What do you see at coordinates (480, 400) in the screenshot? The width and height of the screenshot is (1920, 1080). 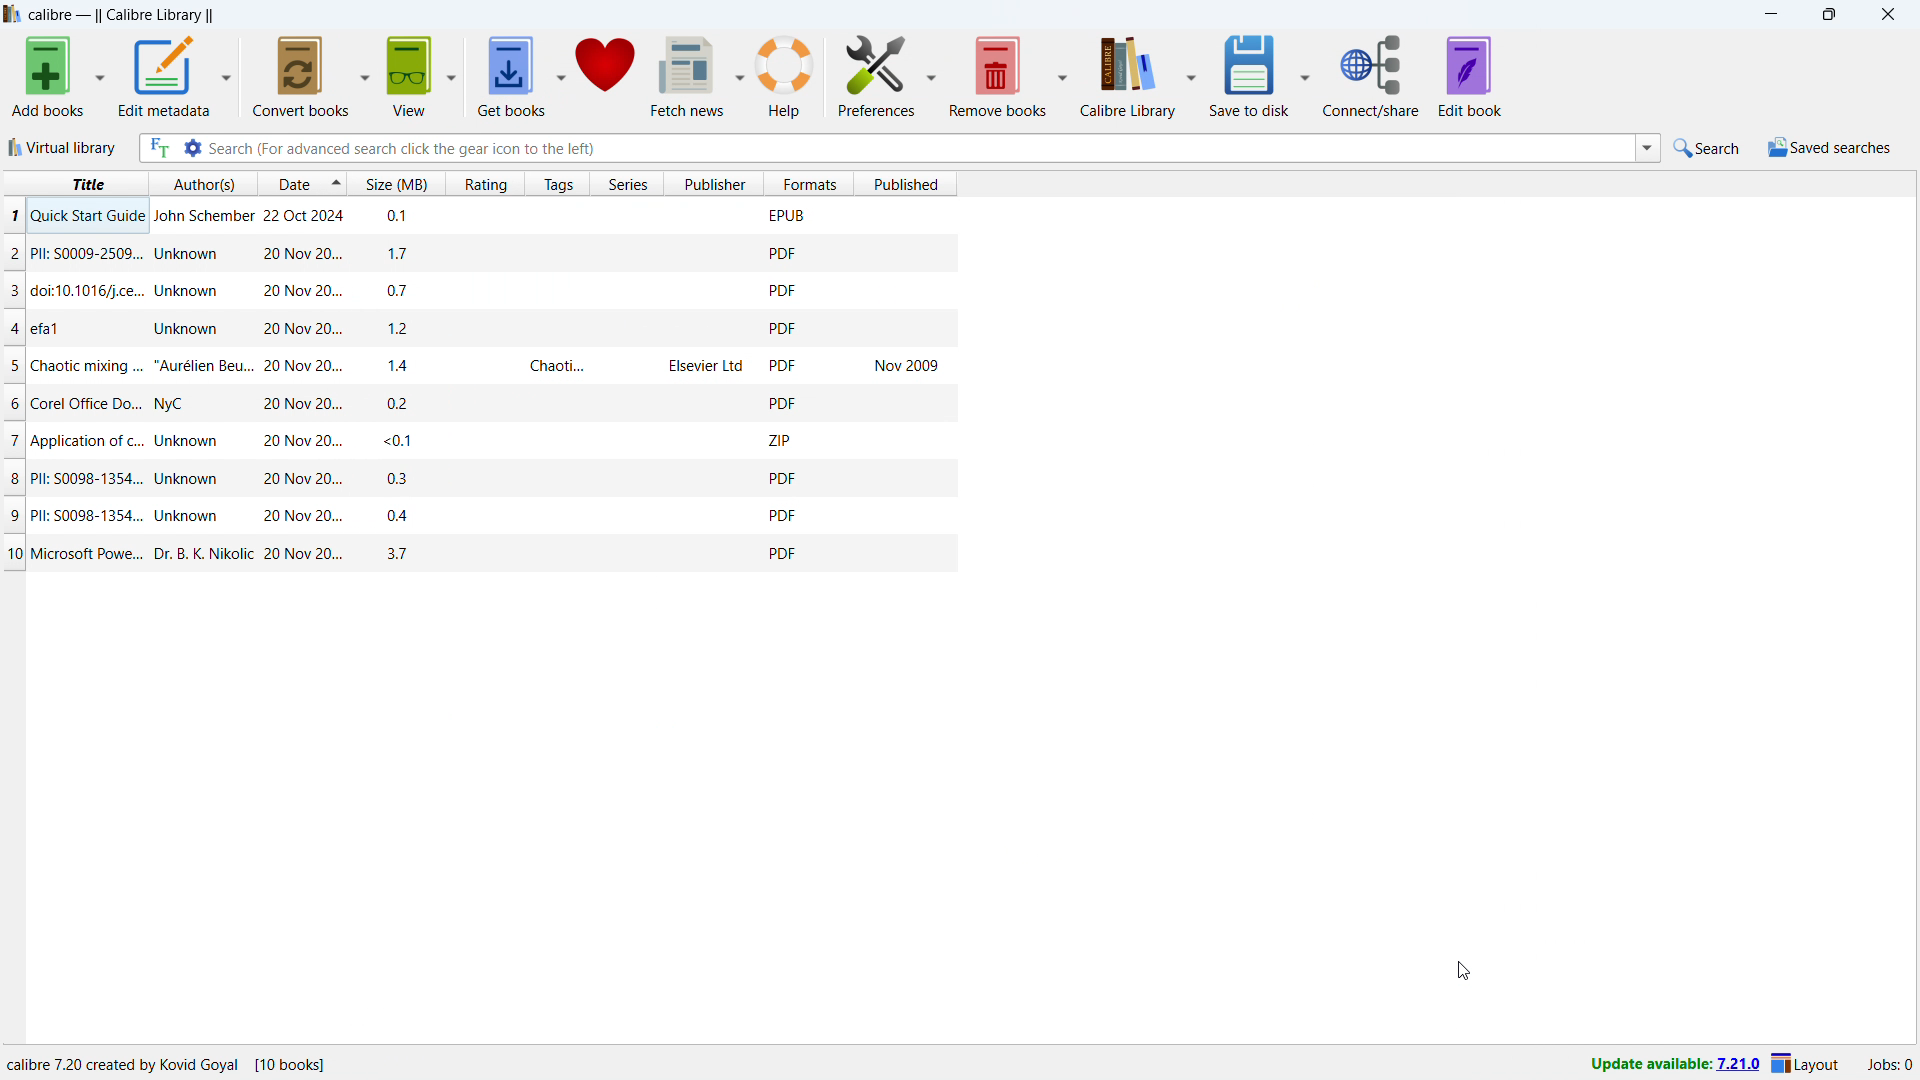 I see `6 Corel Office Do... NyC 20 Nov 20... 02` at bounding box center [480, 400].